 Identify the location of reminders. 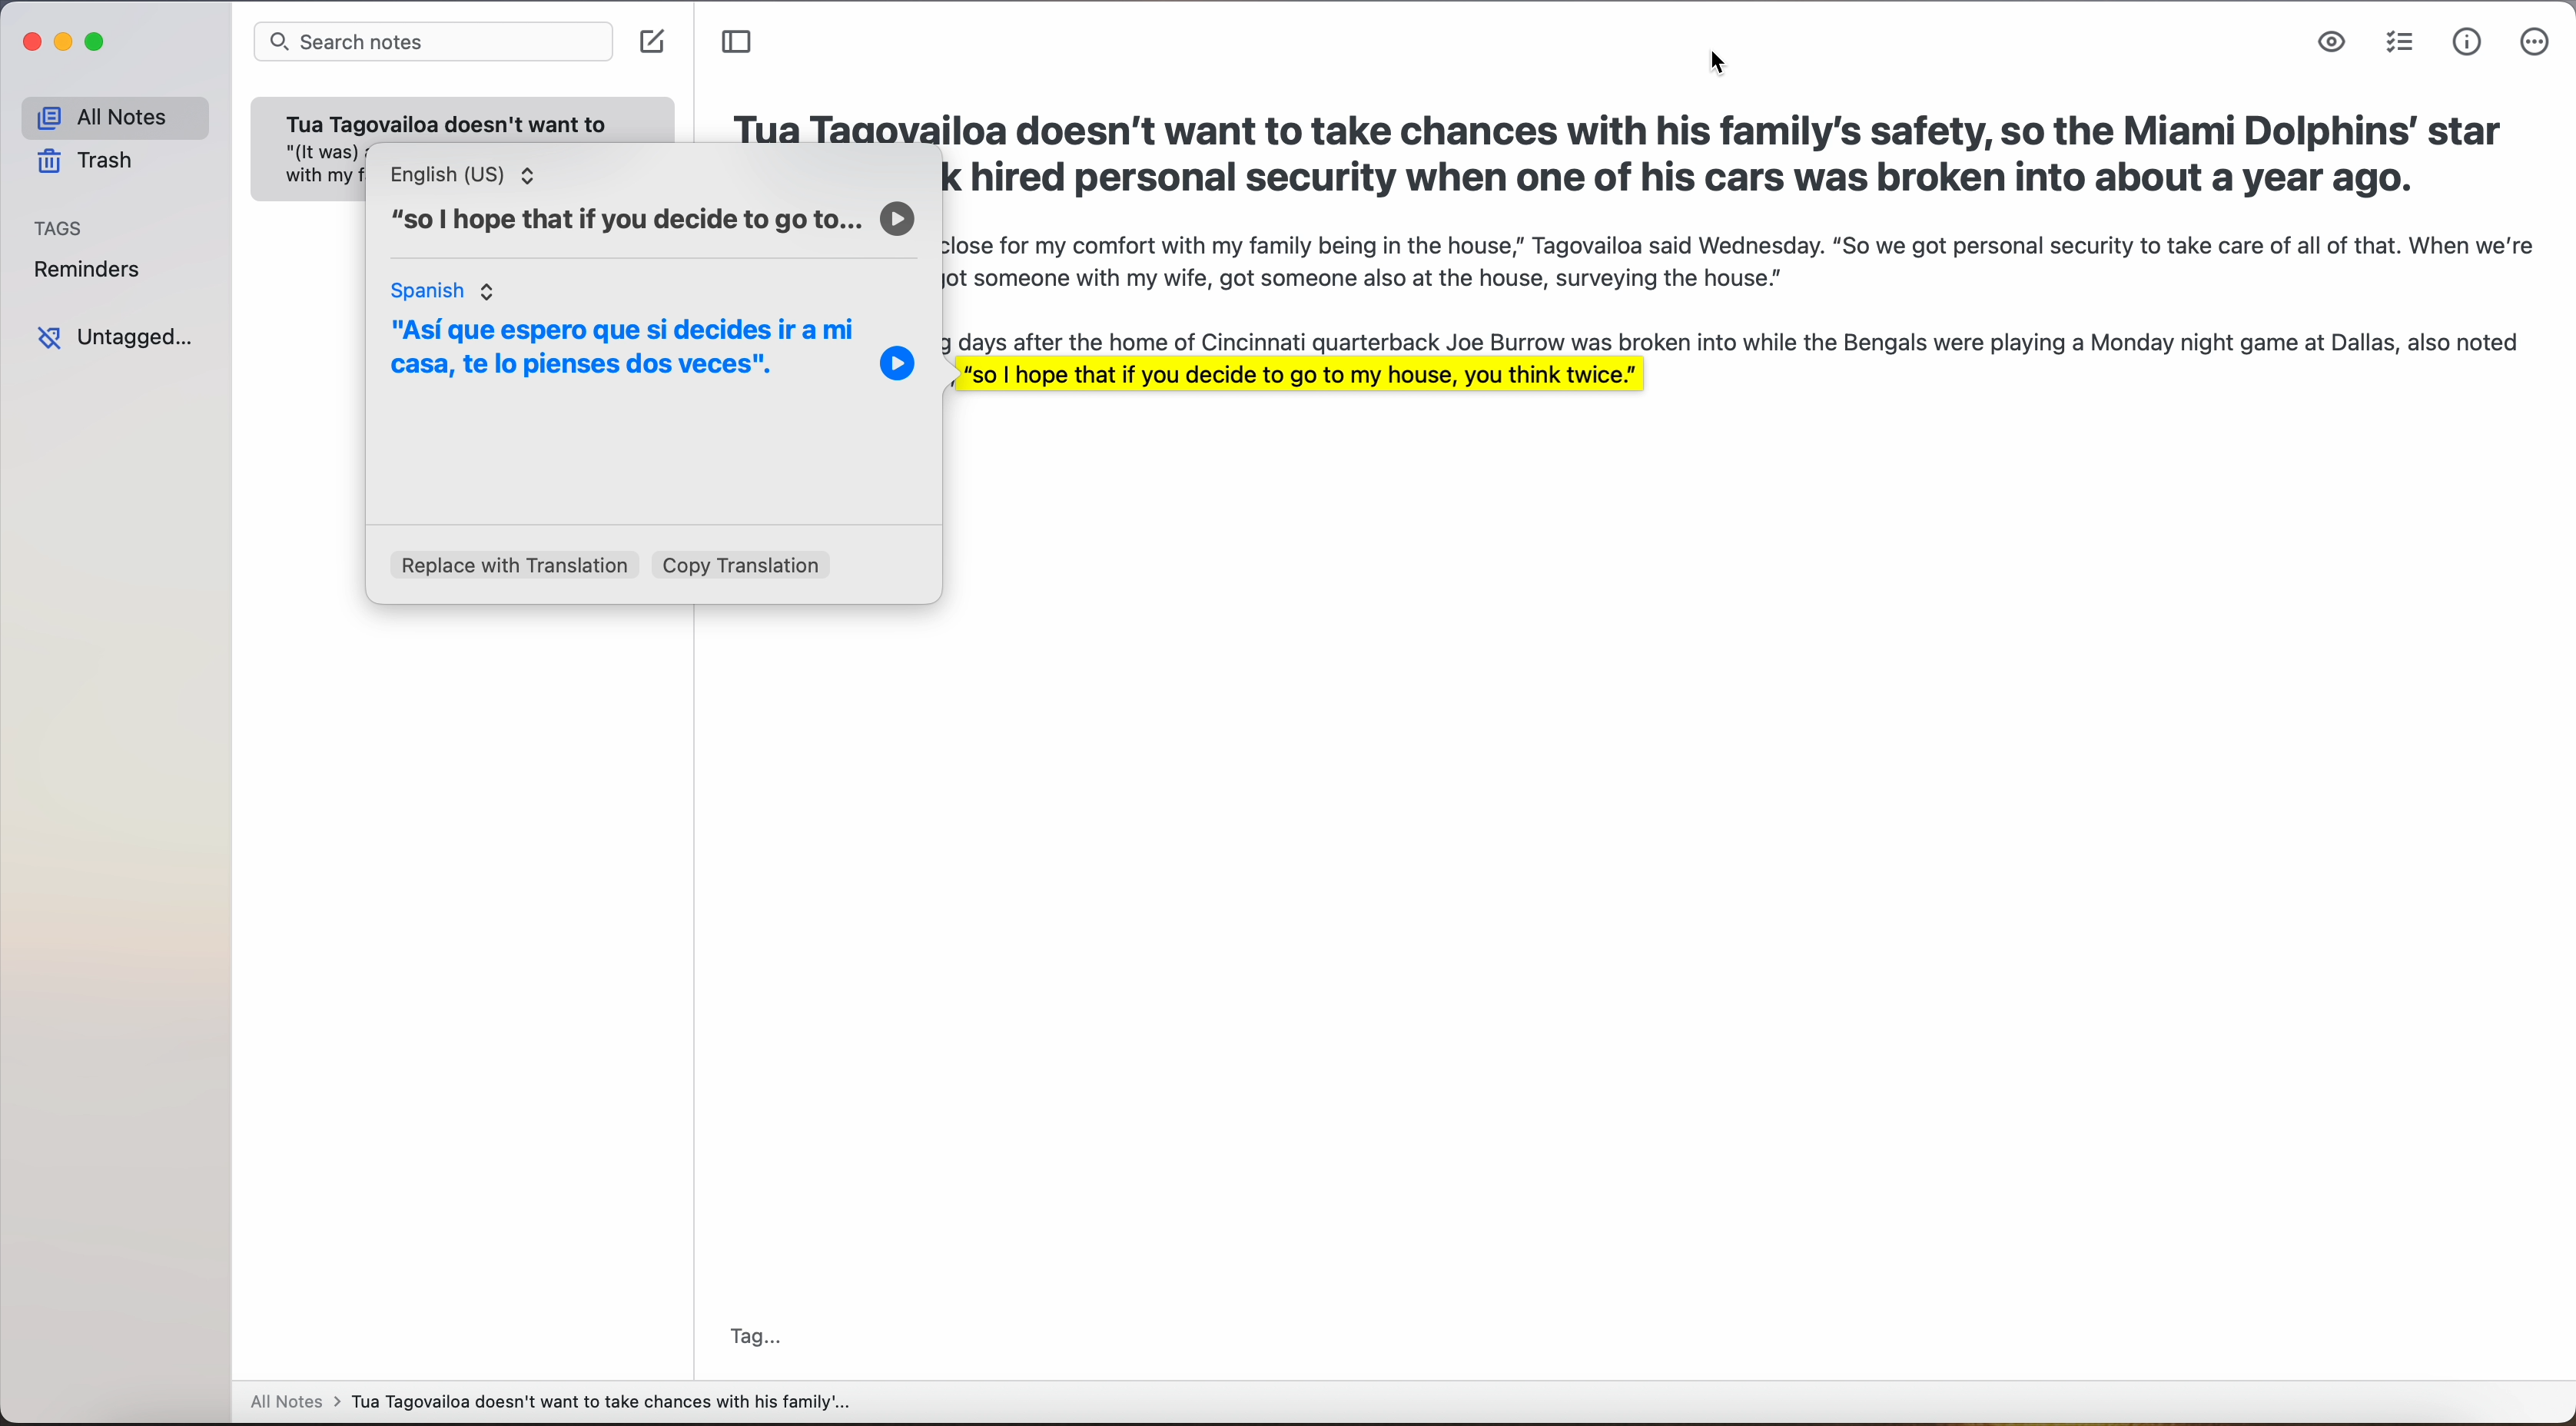
(92, 270).